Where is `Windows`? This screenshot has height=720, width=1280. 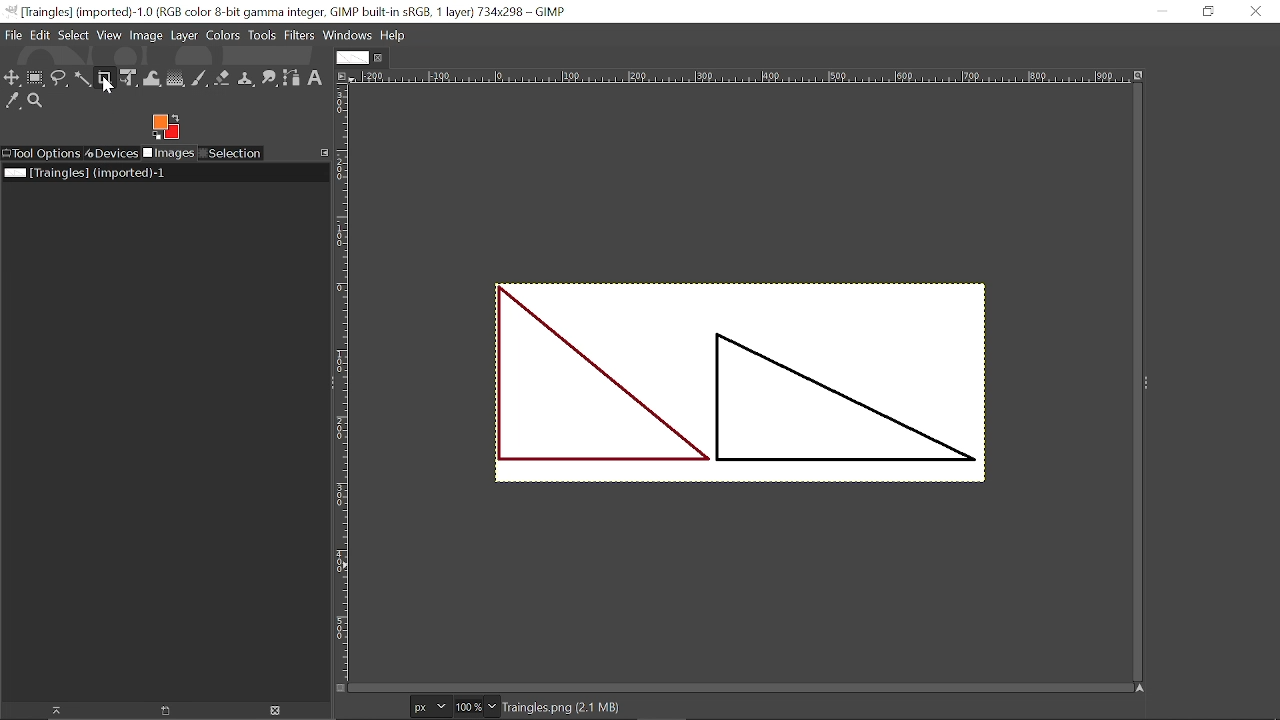
Windows is located at coordinates (347, 36).